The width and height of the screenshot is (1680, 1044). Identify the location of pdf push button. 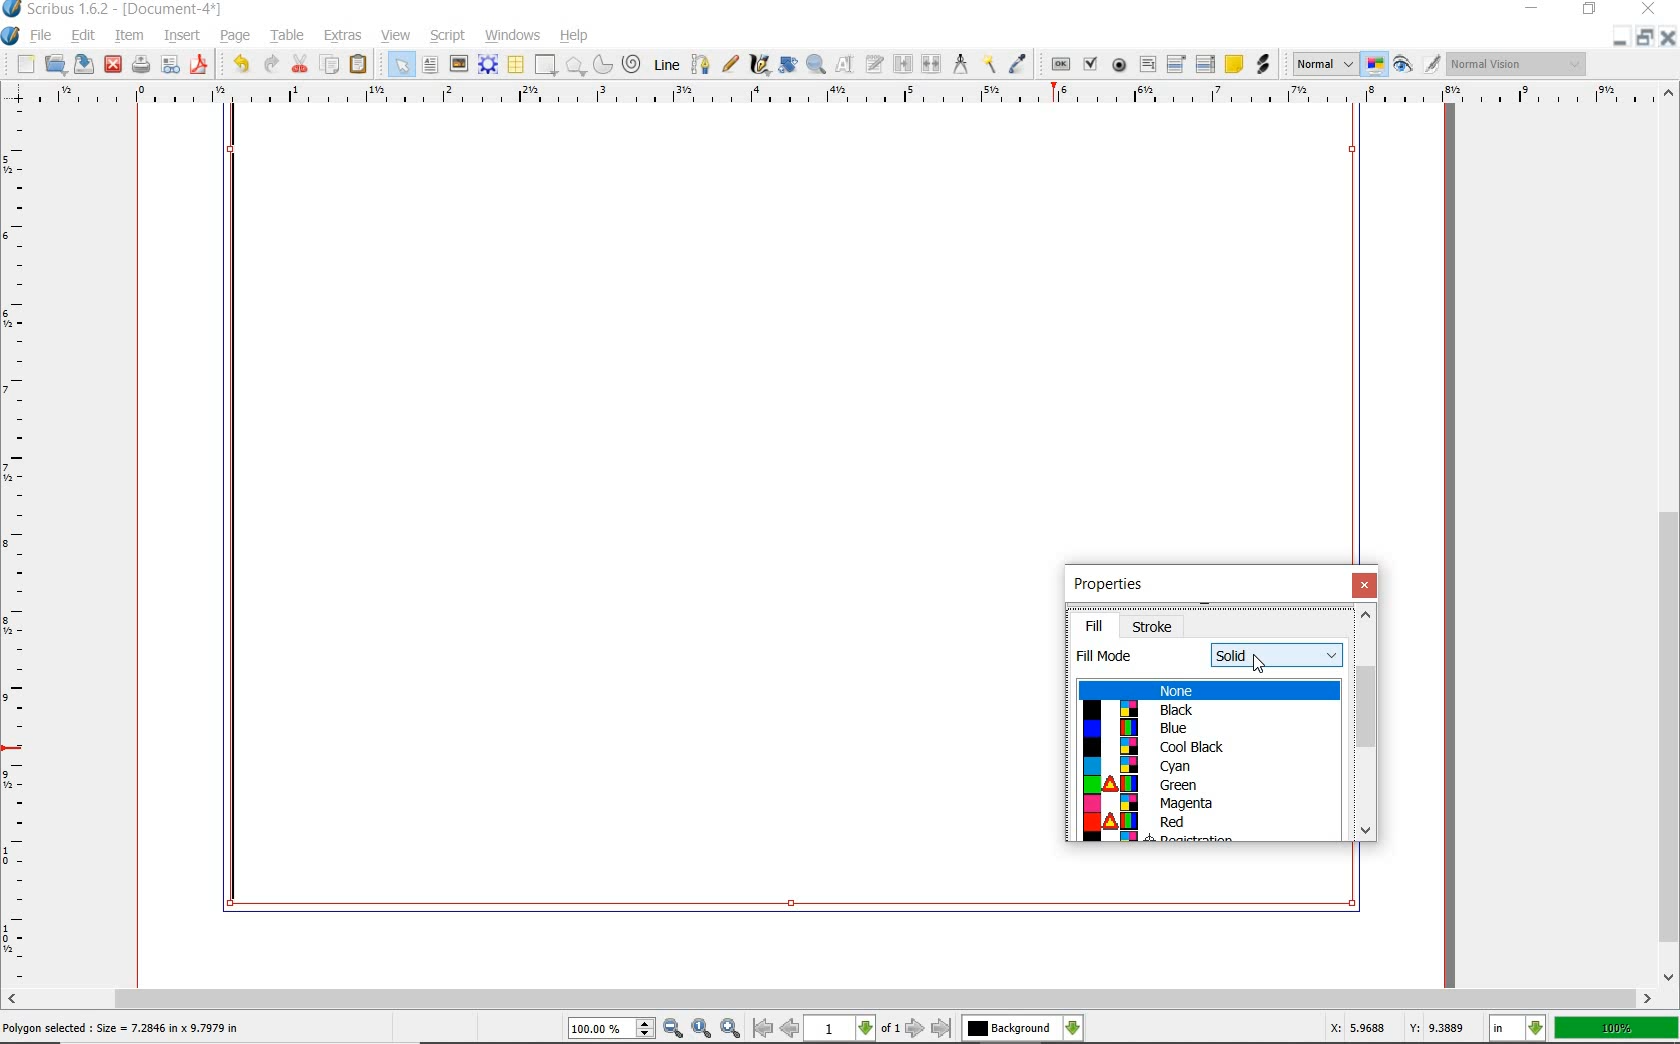
(1057, 63).